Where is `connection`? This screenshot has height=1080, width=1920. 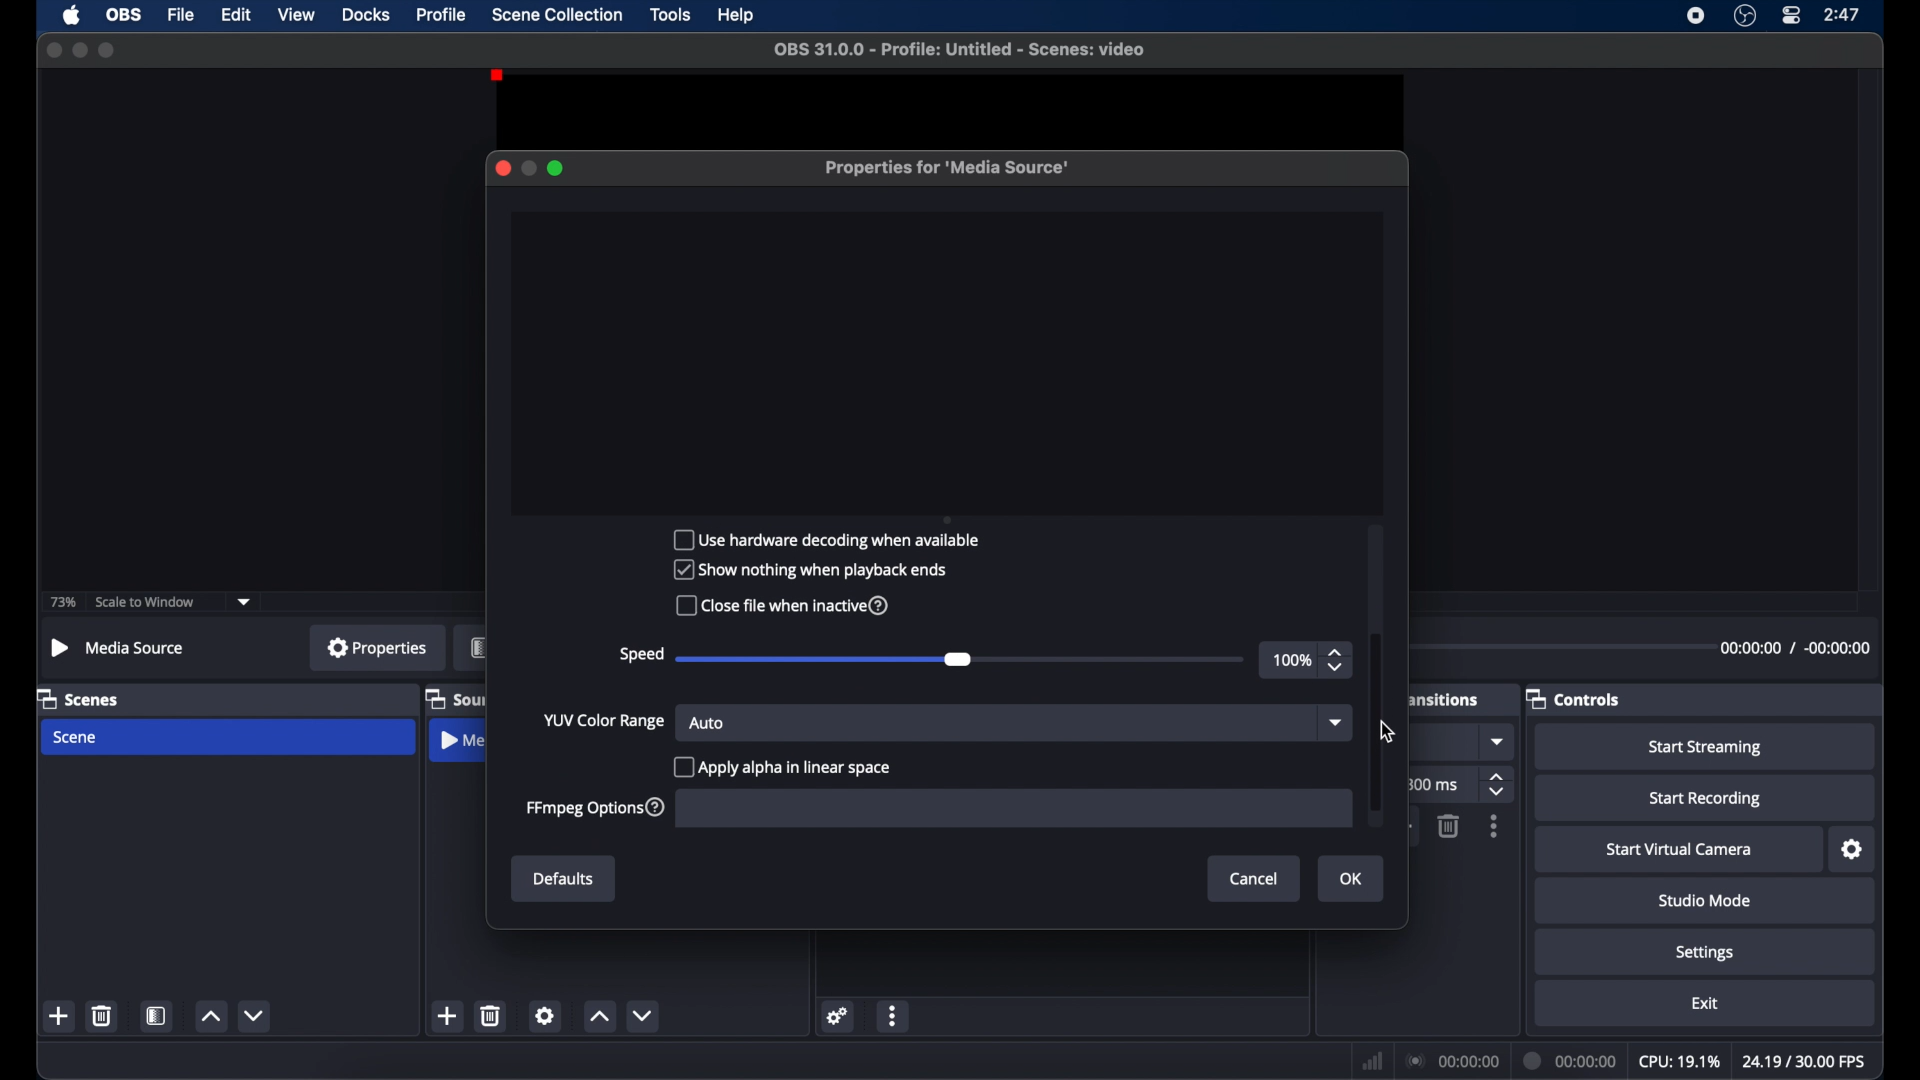
connection is located at coordinates (1453, 1061).